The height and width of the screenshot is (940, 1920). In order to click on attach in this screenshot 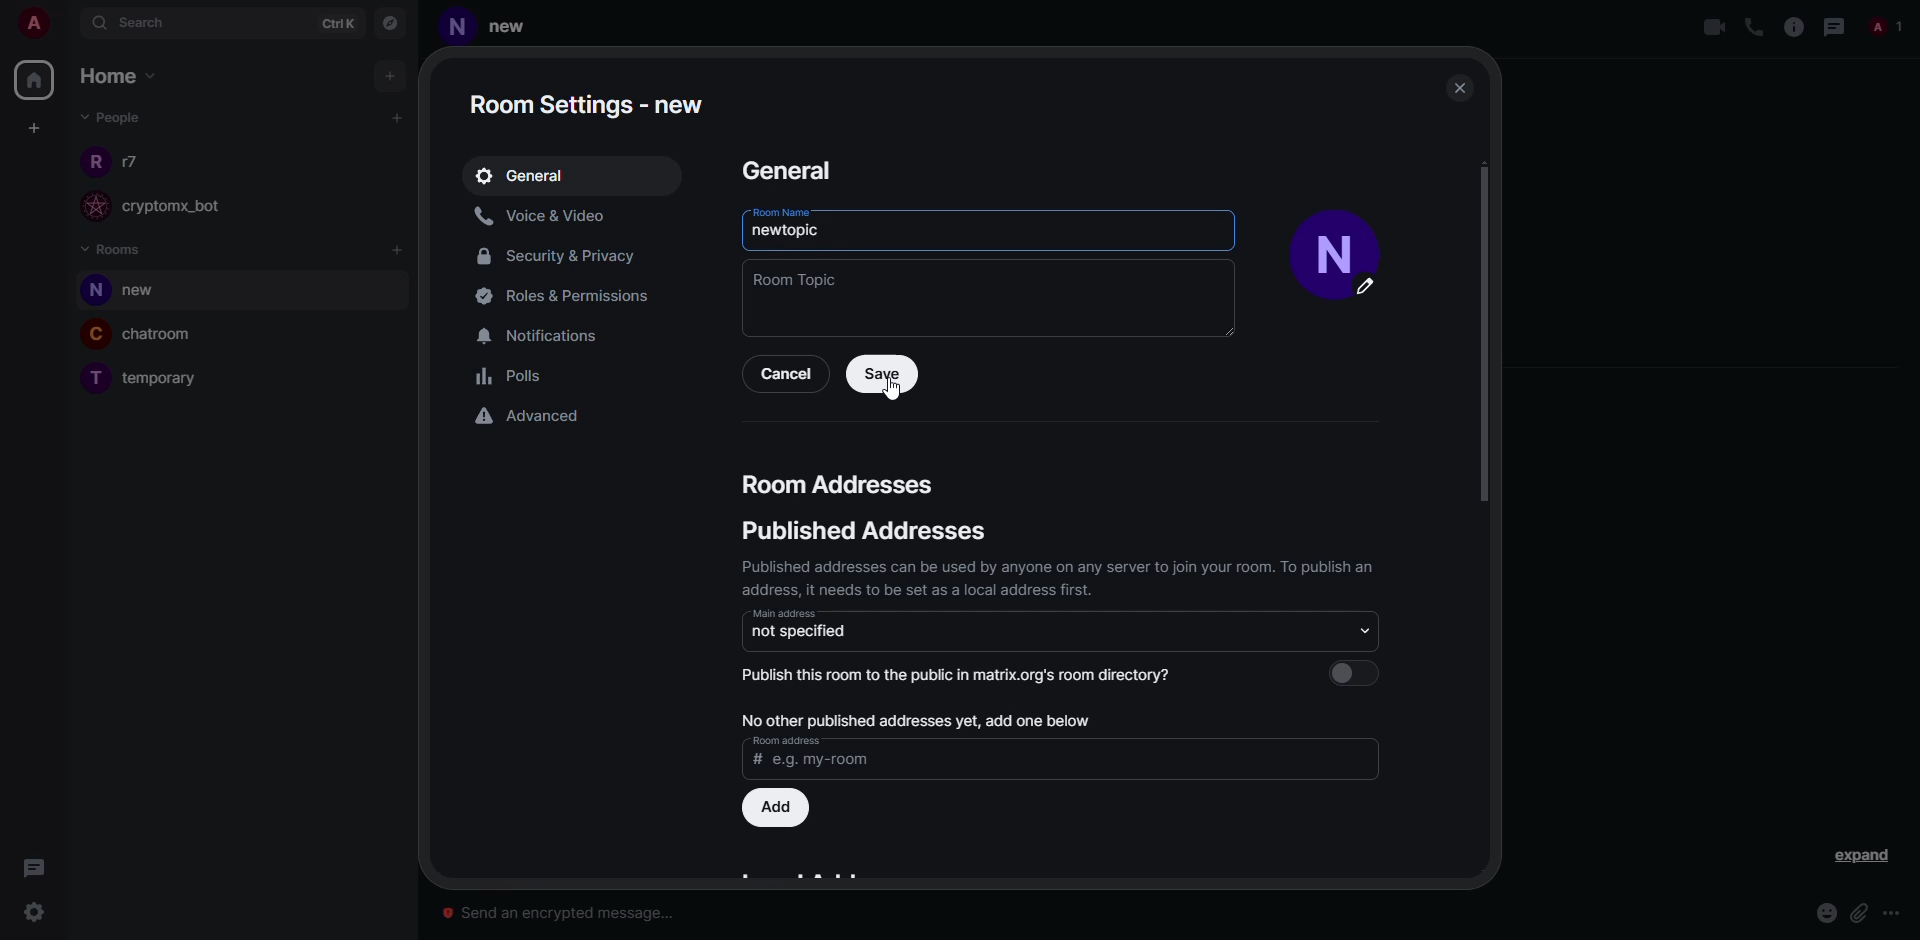, I will do `click(1859, 913)`.